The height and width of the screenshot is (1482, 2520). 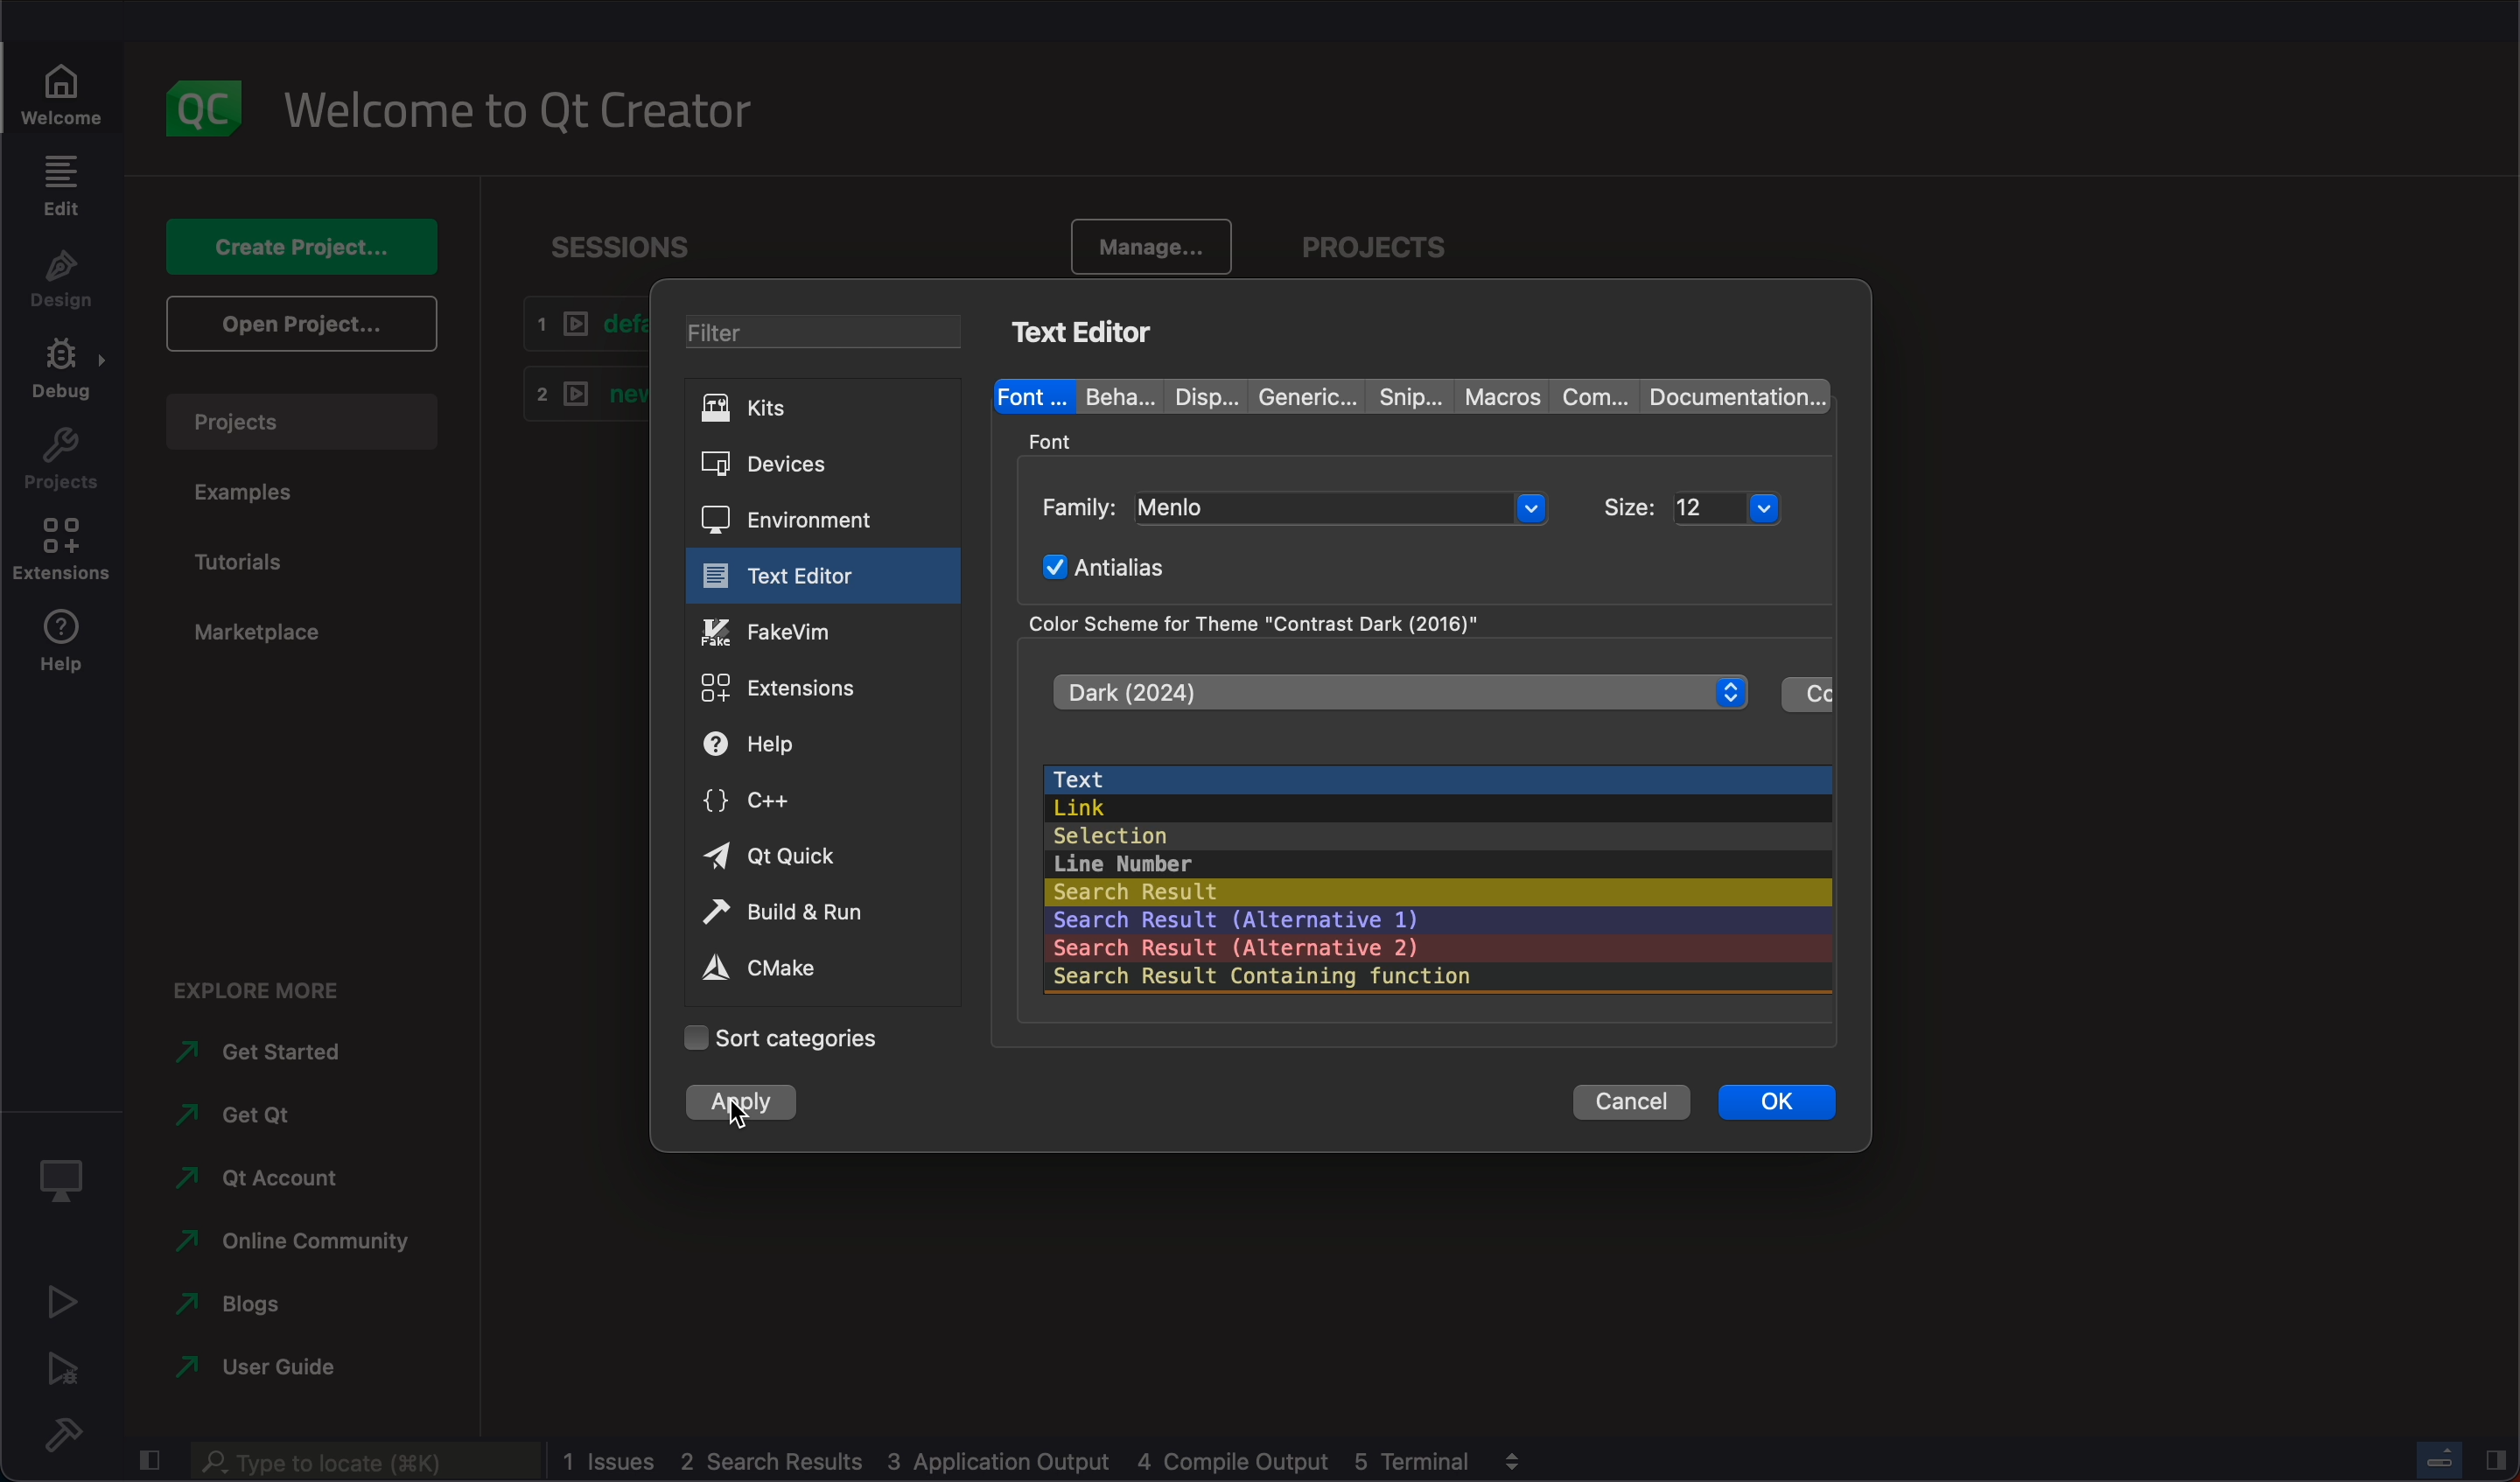 I want to click on size, so click(x=1746, y=505).